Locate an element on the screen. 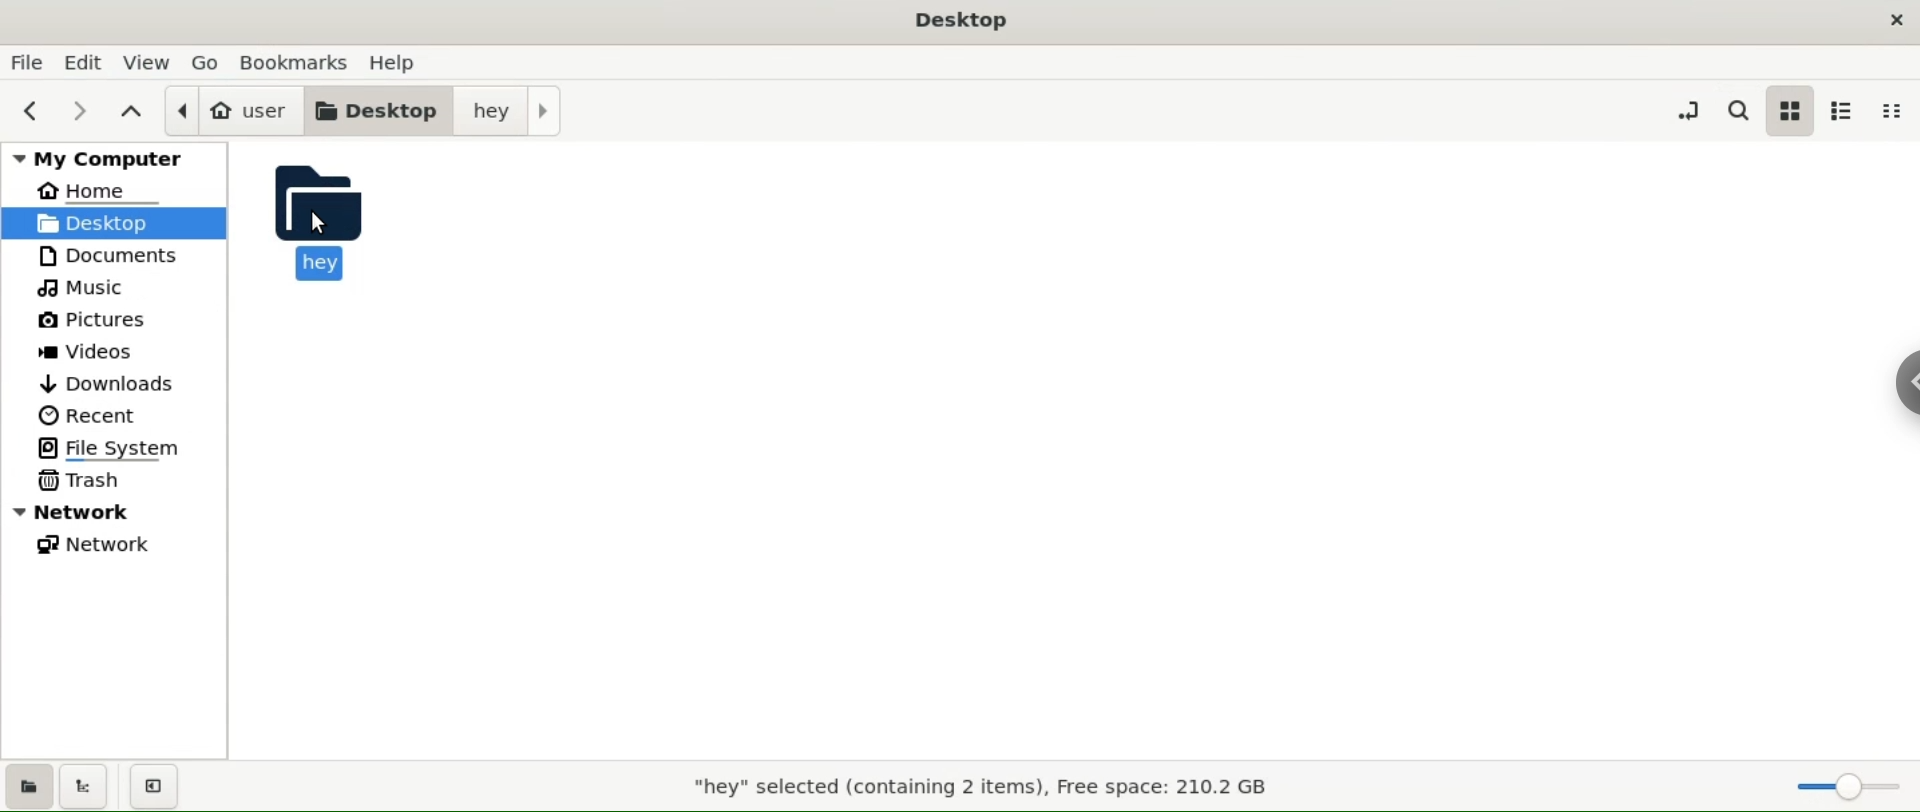 The width and height of the screenshot is (1920, 812). hey is located at coordinates (325, 222).